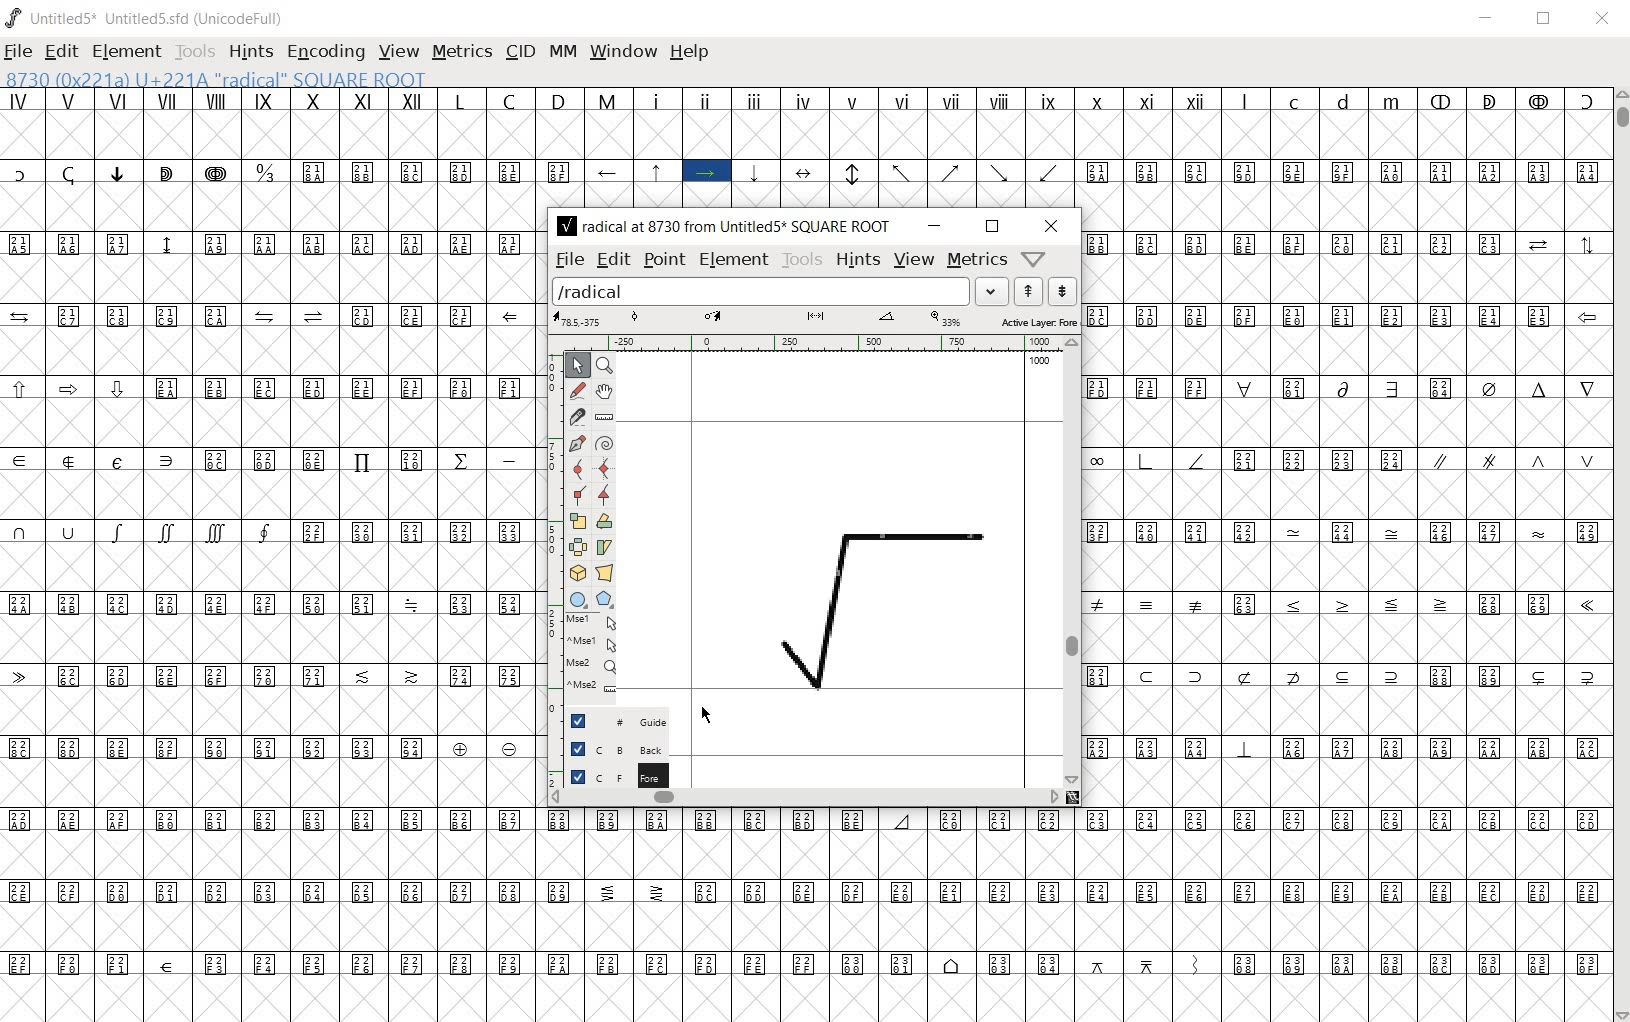 The width and height of the screenshot is (1630, 1022). I want to click on ENCODING, so click(325, 53).